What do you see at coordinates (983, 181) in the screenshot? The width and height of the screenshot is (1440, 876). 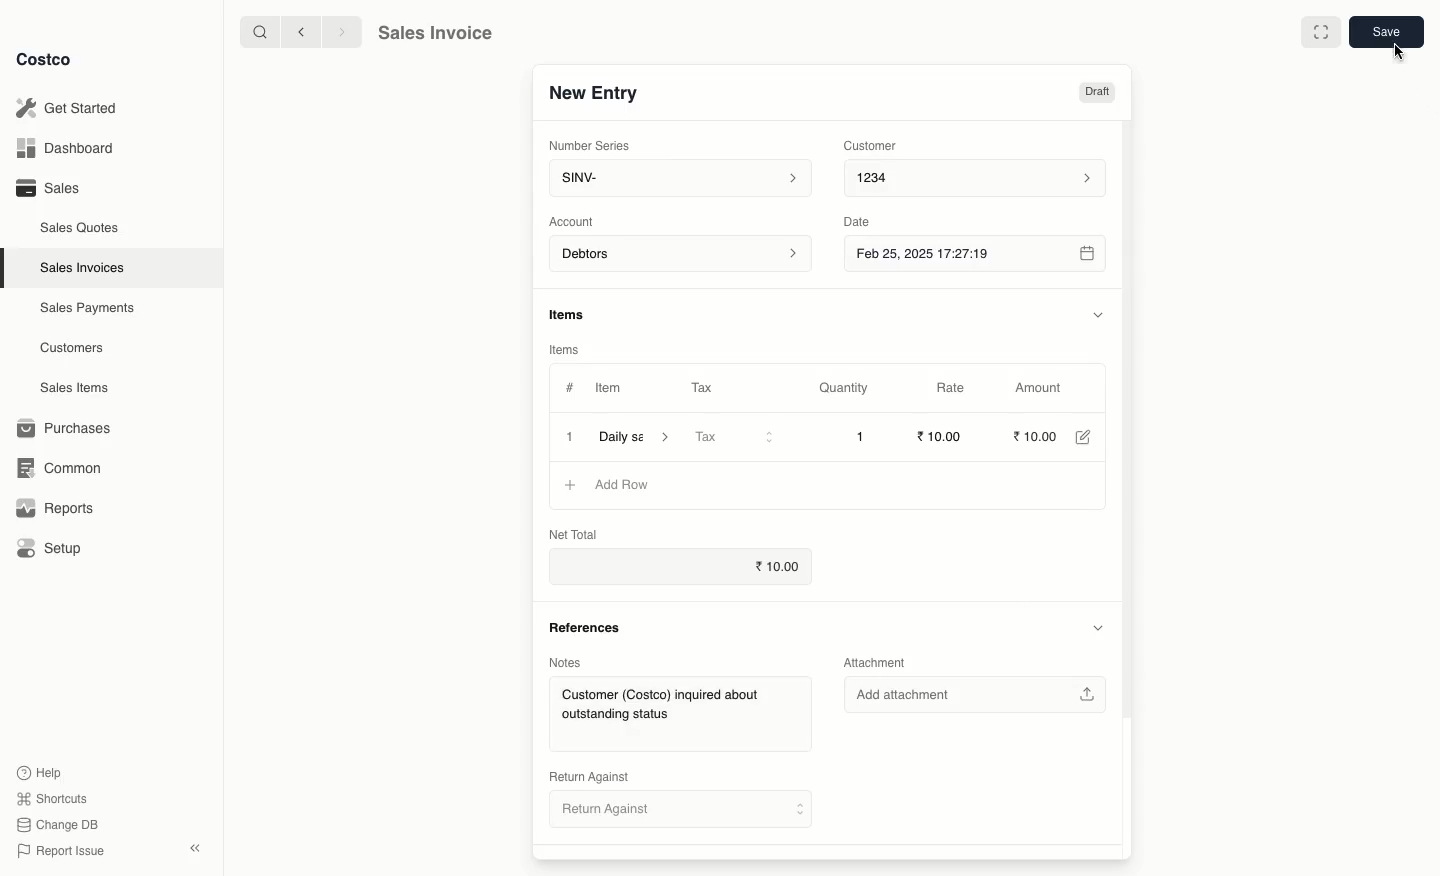 I see `1234` at bounding box center [983, 181].